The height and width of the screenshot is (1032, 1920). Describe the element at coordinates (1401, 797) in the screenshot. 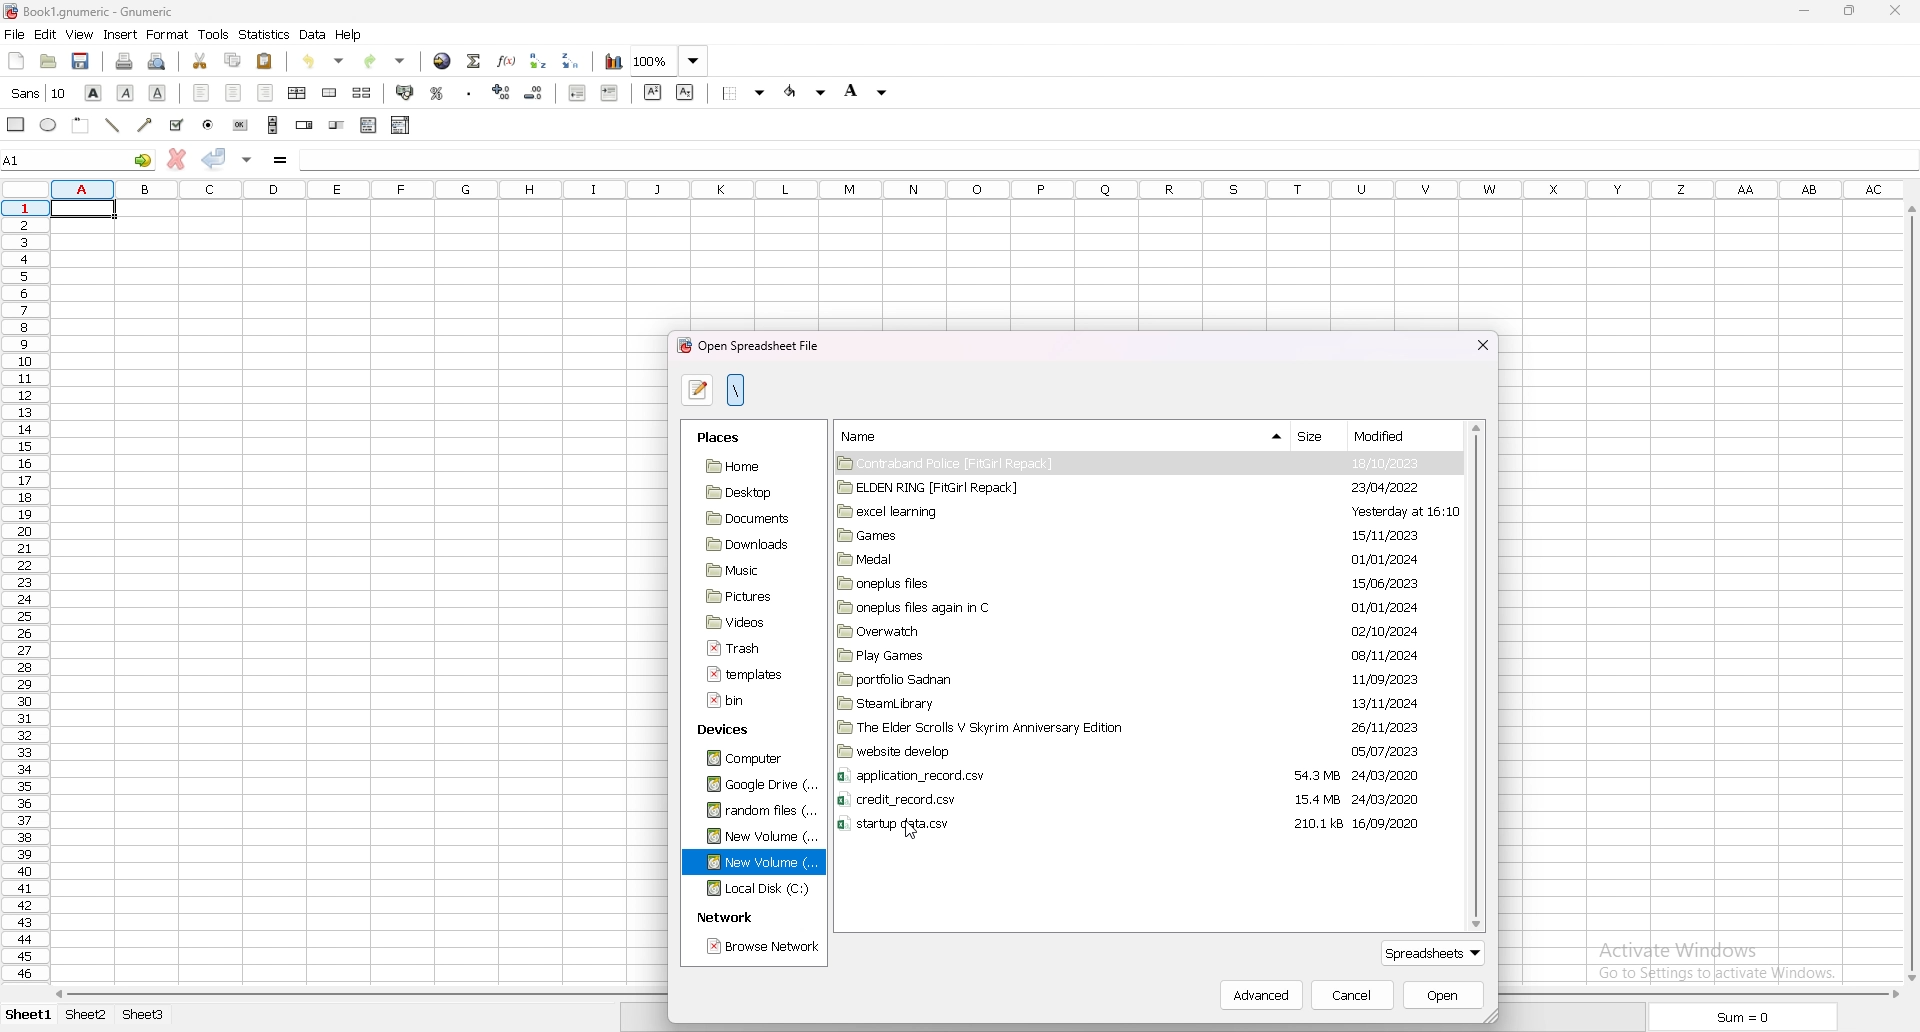

I see `24/03/2020` at that location.